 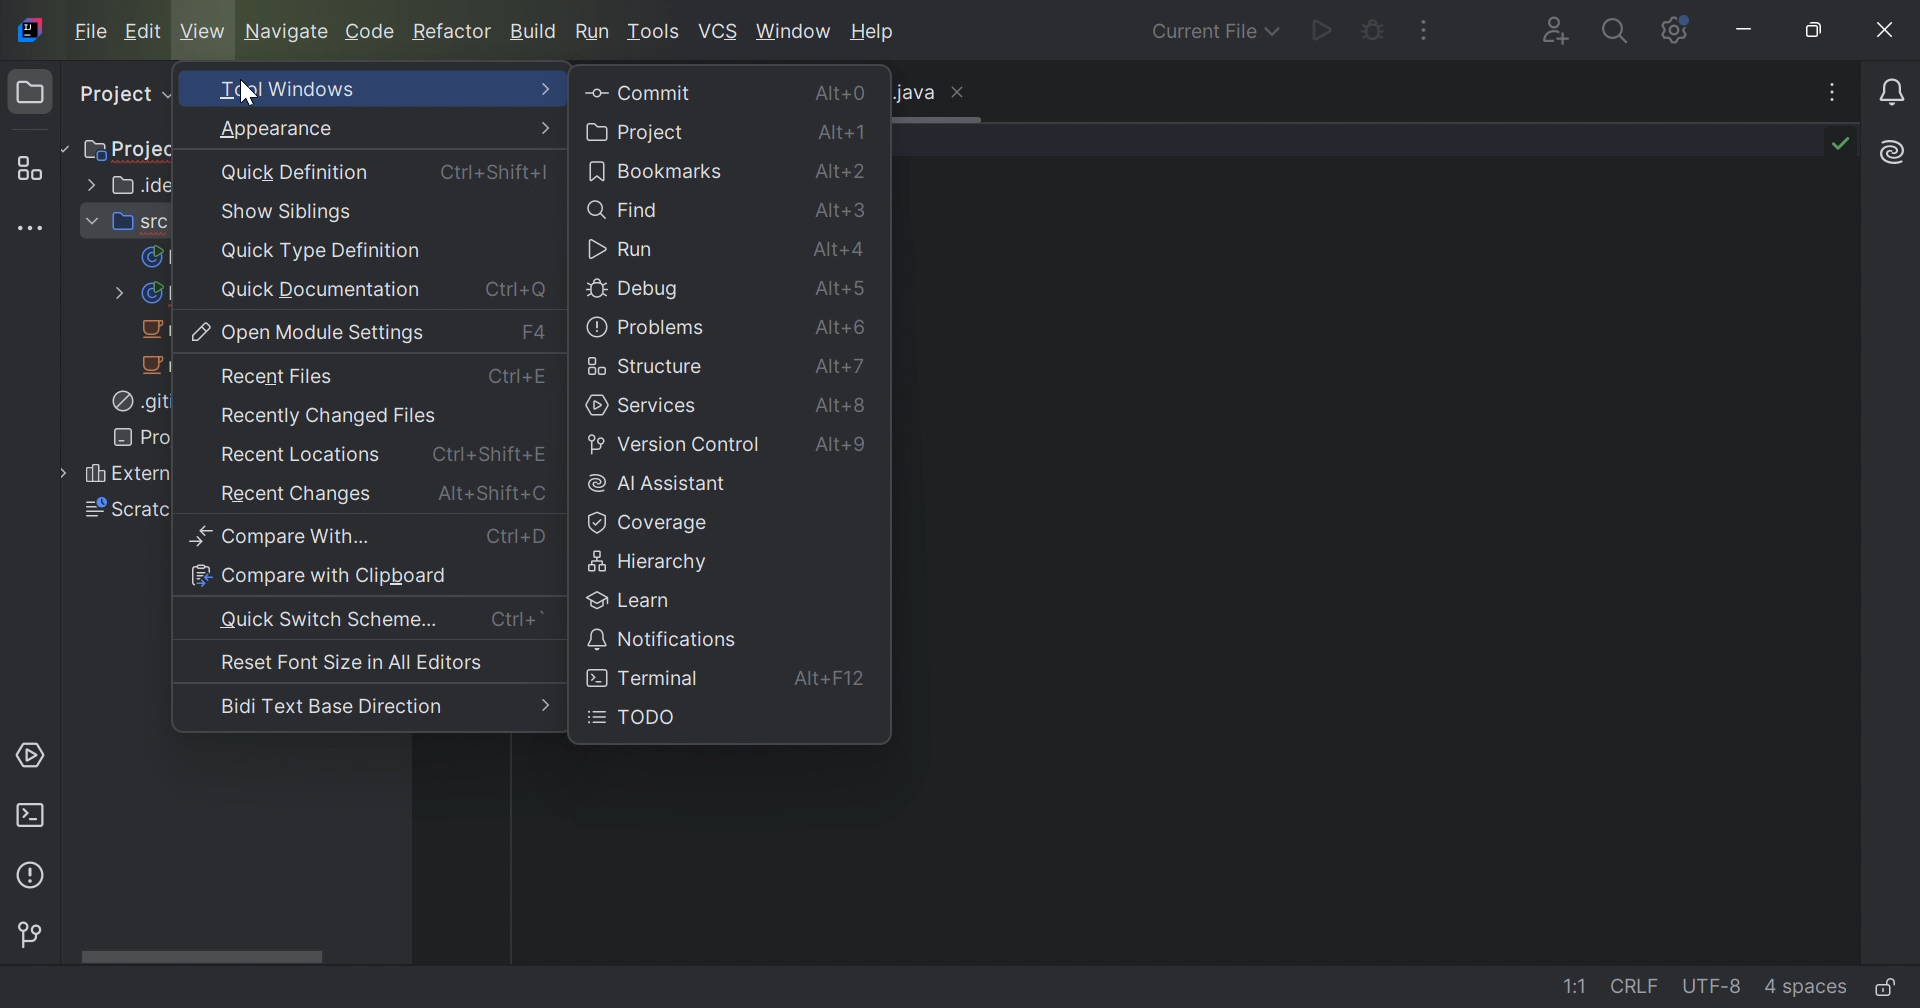 What do you see at coordinates (1321, 32) in the screenshot?
I see `Run` at bounding box center [1321, 32].